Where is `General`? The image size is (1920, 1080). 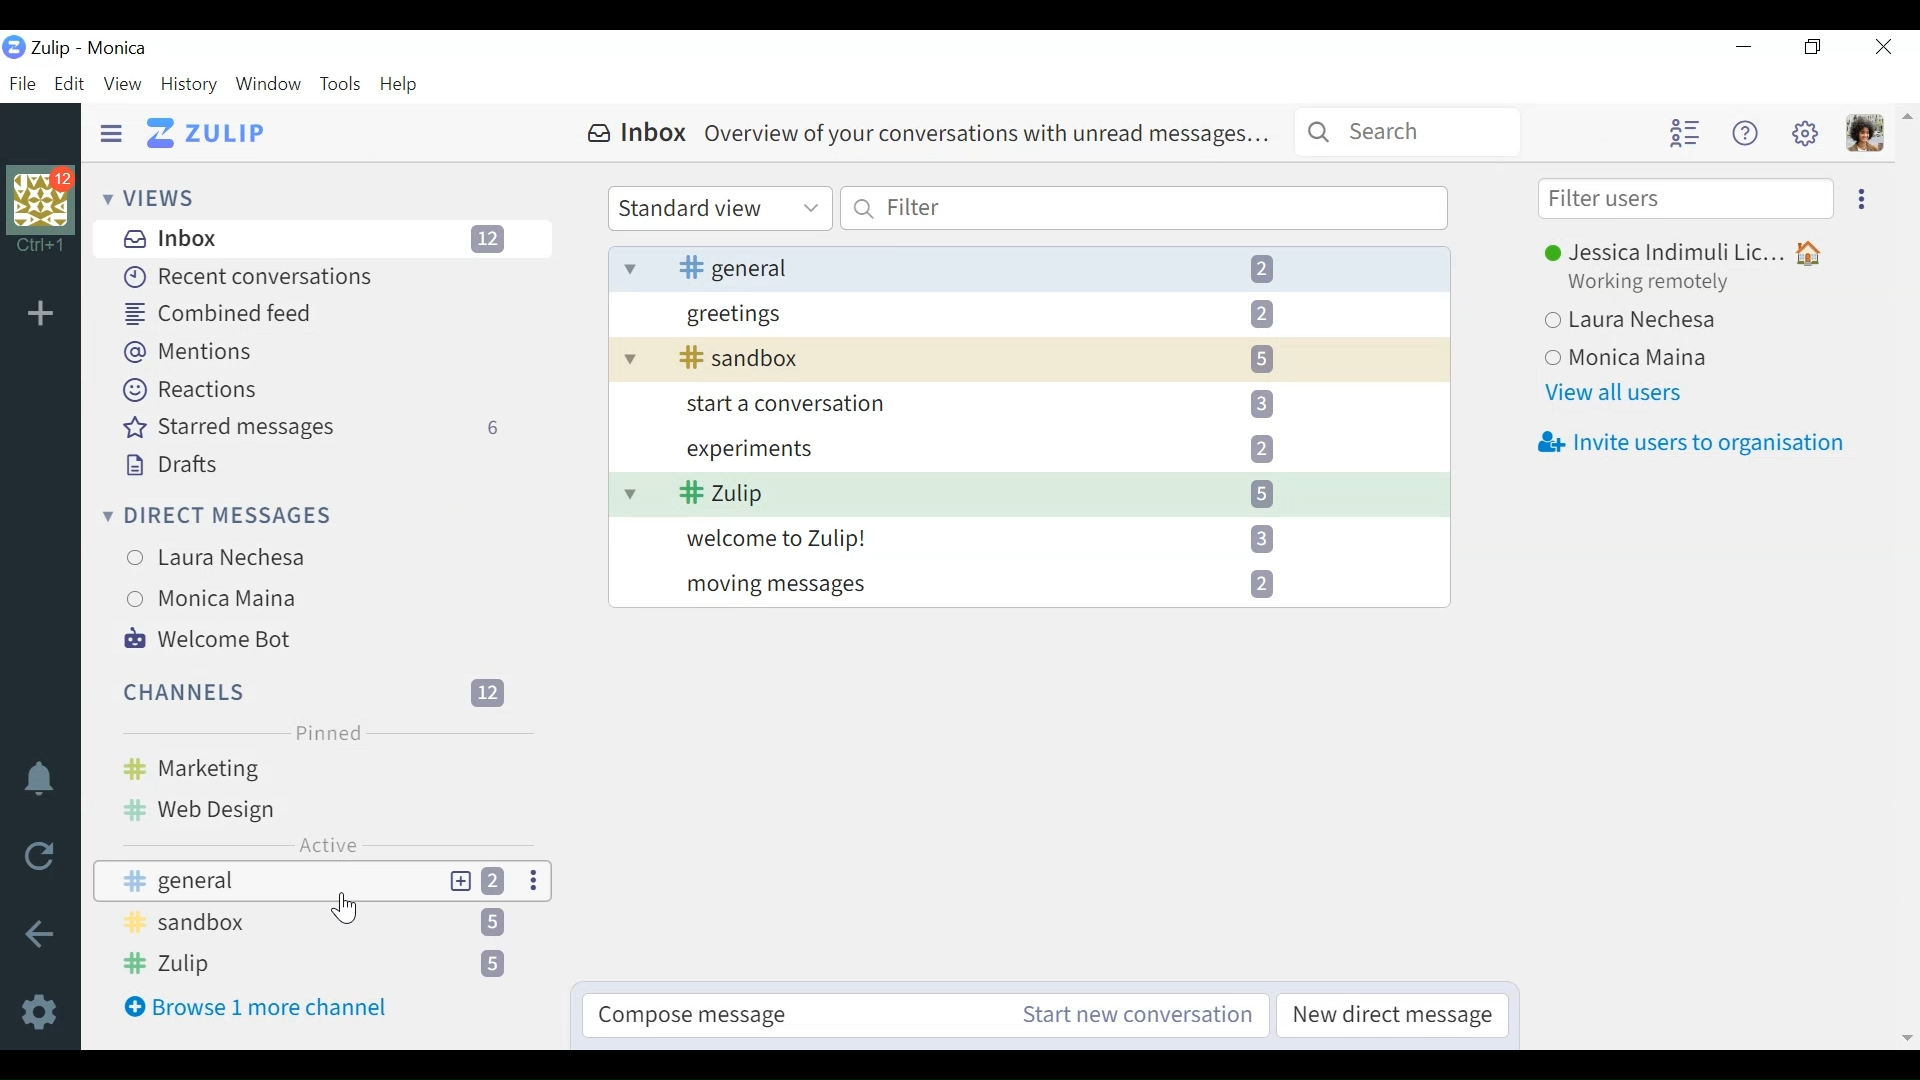 General is located at coordinates (266, 881).